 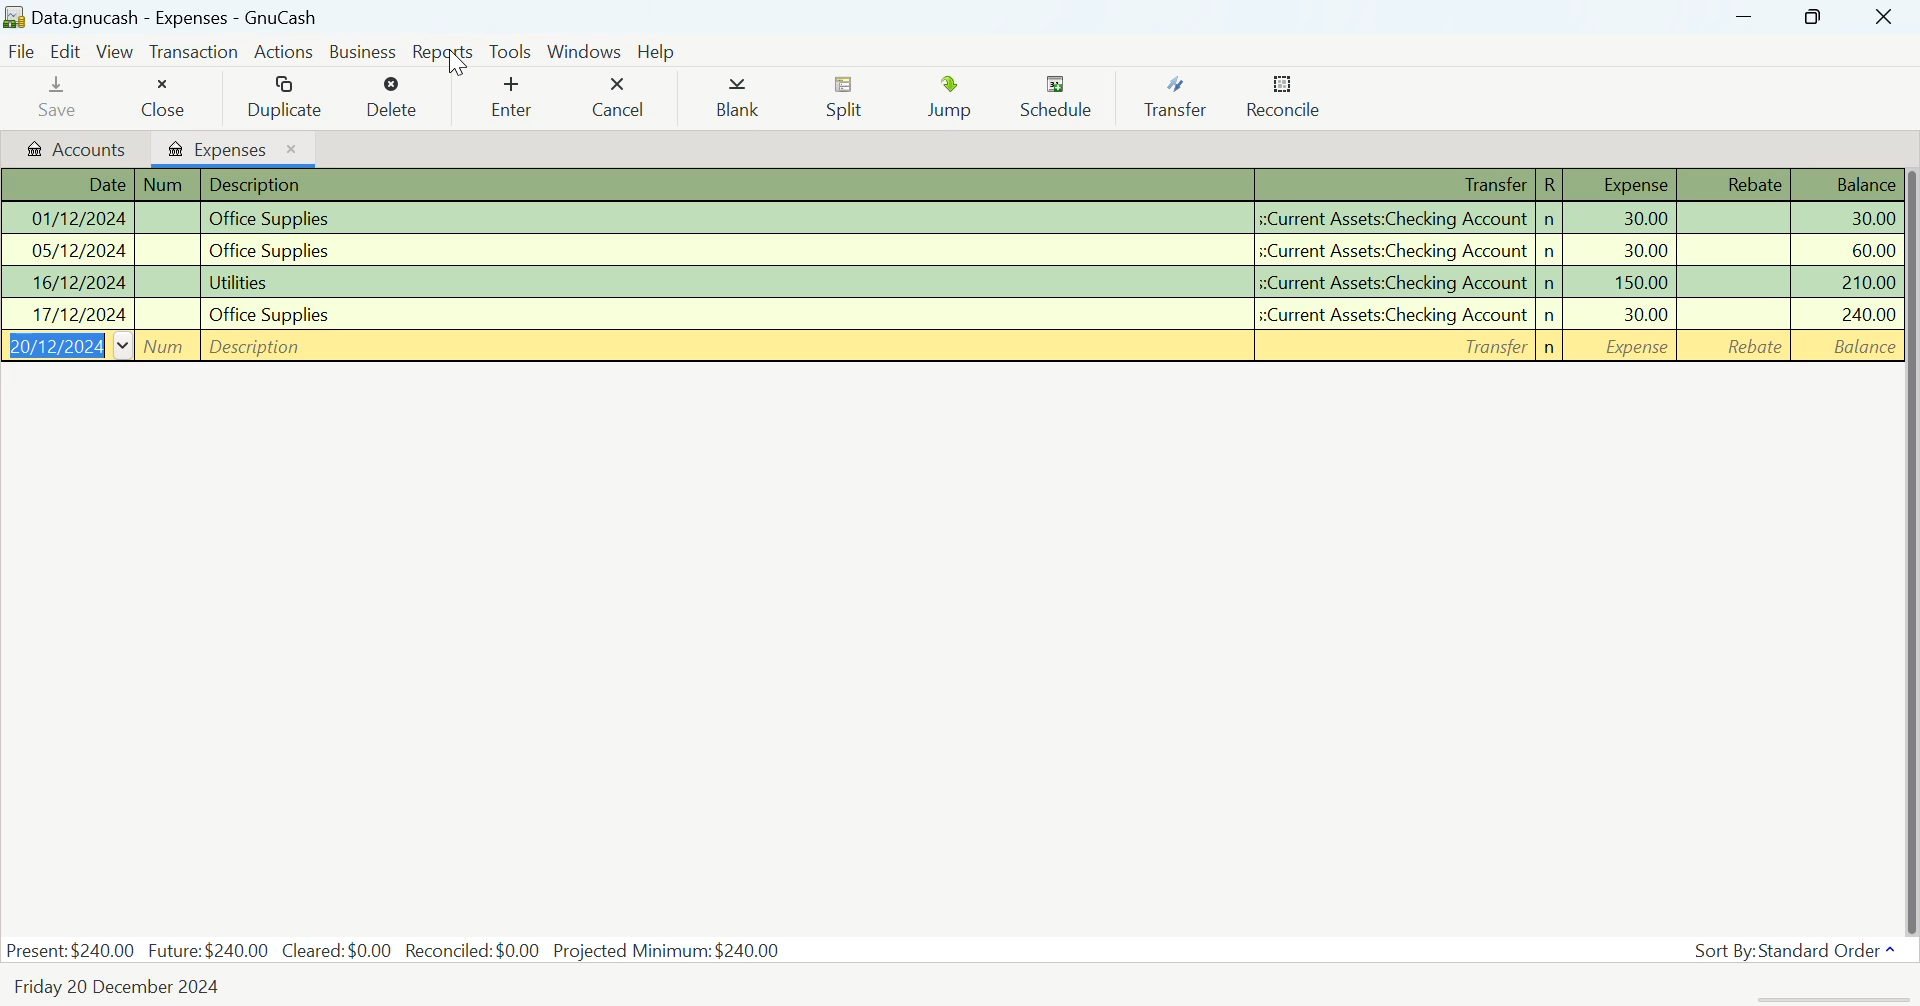 What do you see at coordinates (512, 53) in the screenshot?
I see `Tools` at bounding box center [512, 53].